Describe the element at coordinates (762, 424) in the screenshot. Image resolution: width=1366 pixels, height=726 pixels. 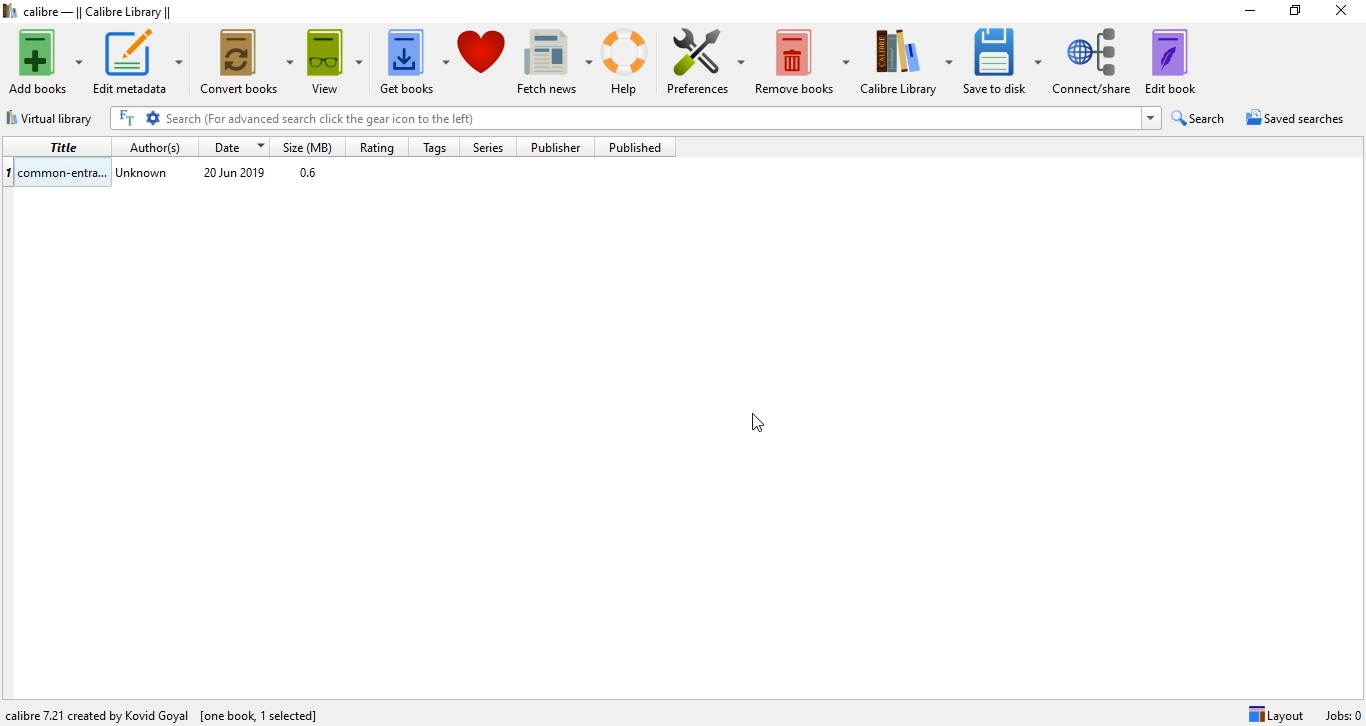
I see `Cursor` at that location.